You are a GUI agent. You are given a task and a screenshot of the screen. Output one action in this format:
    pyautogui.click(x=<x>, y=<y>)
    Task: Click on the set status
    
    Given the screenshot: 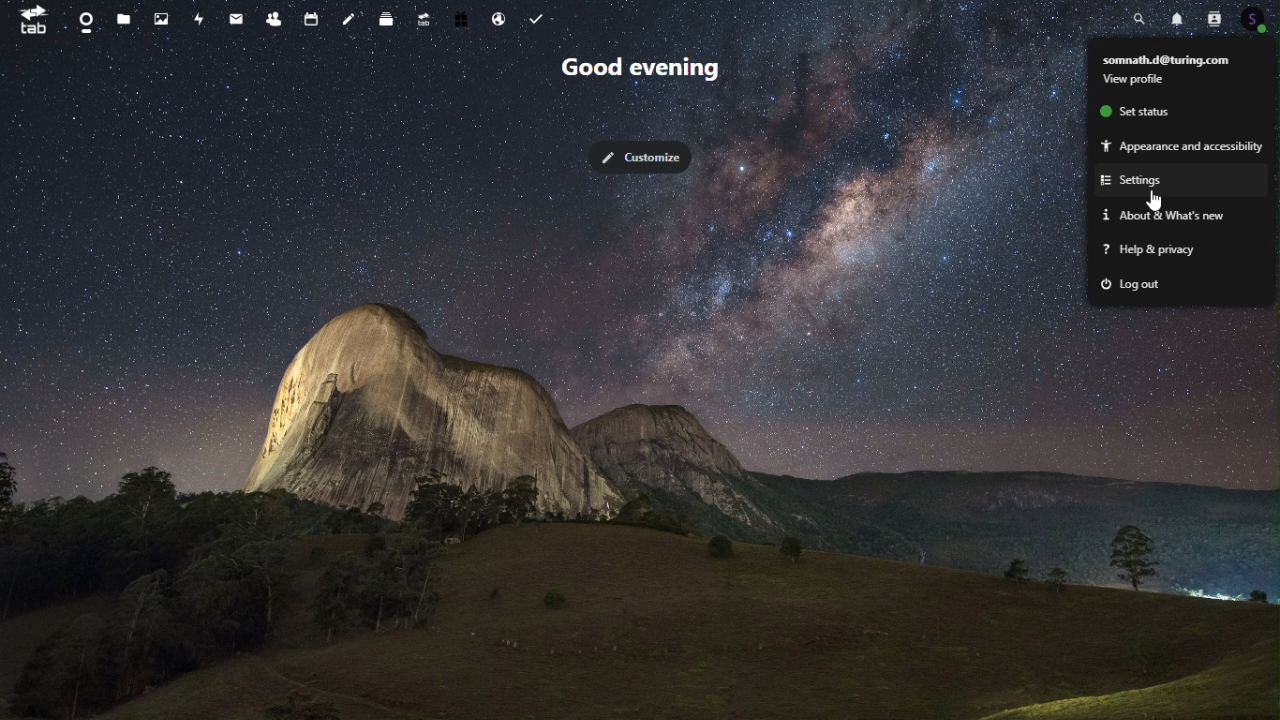 What is the action you would take?
    pyautogui.click(x=1155, y=113)
    